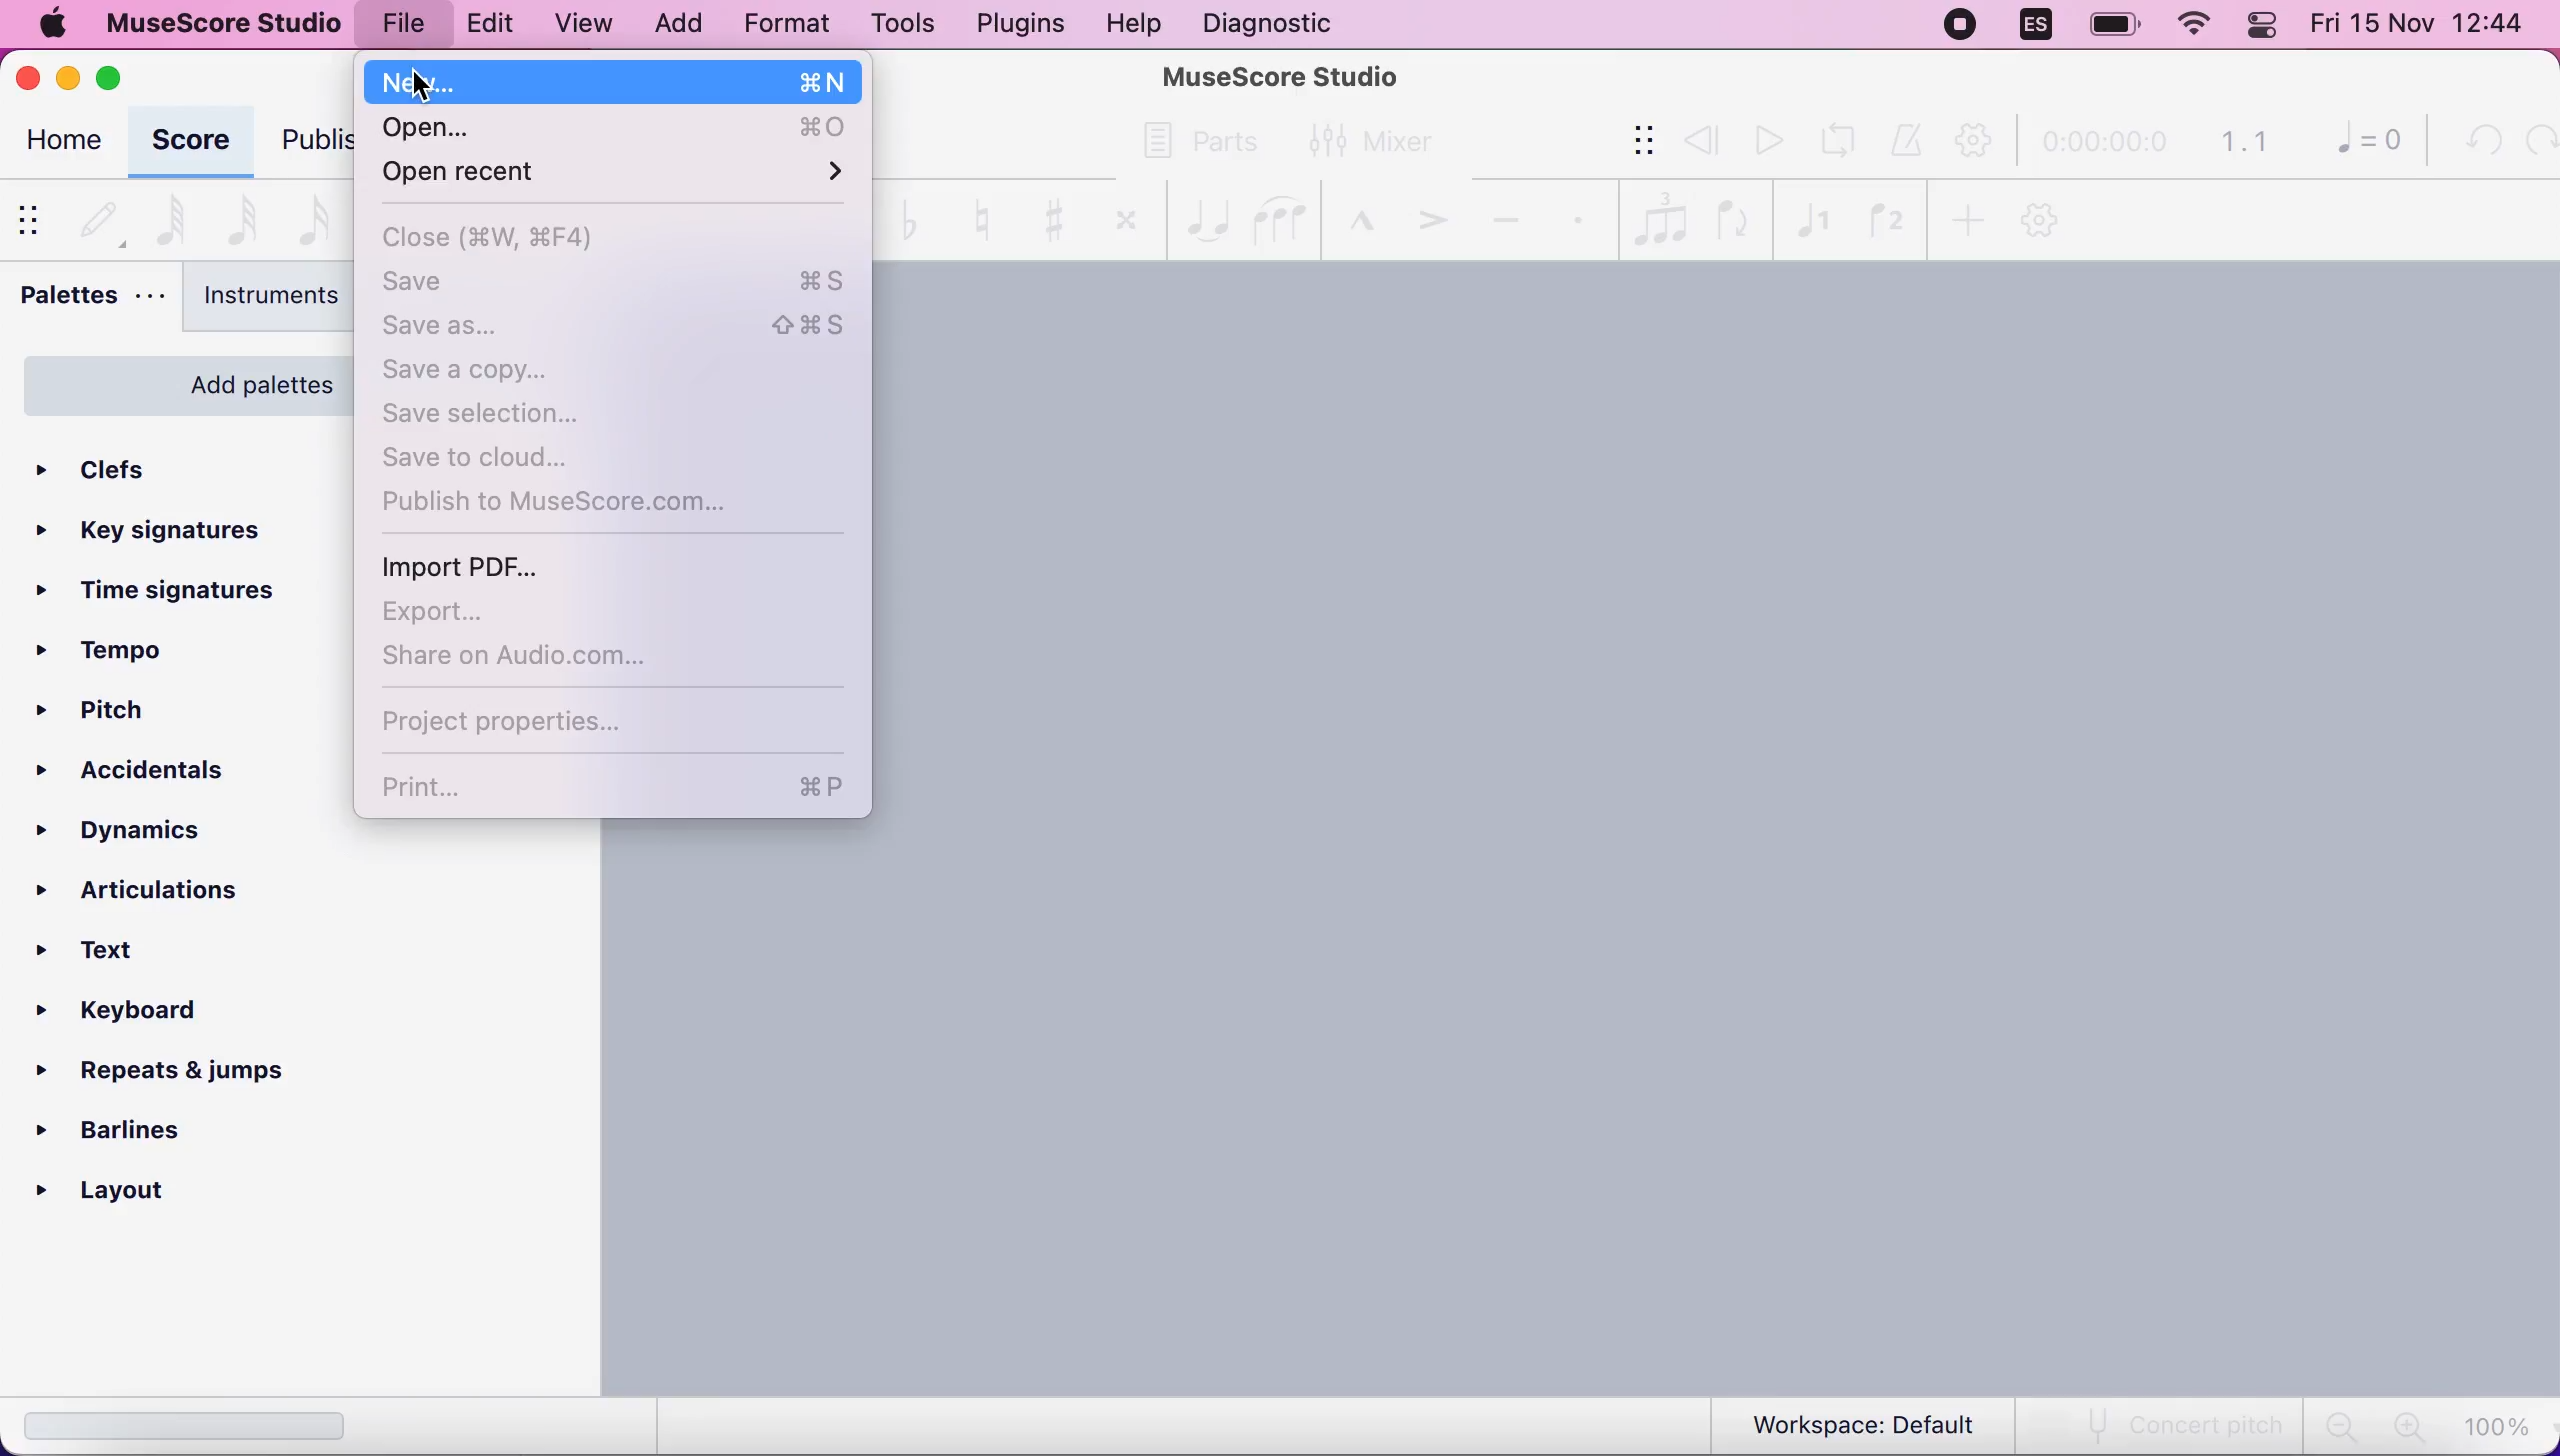 Image resolution: width=2560 pixels, height=1456 pixels. I want to click on Cursor, so click(424, 85).